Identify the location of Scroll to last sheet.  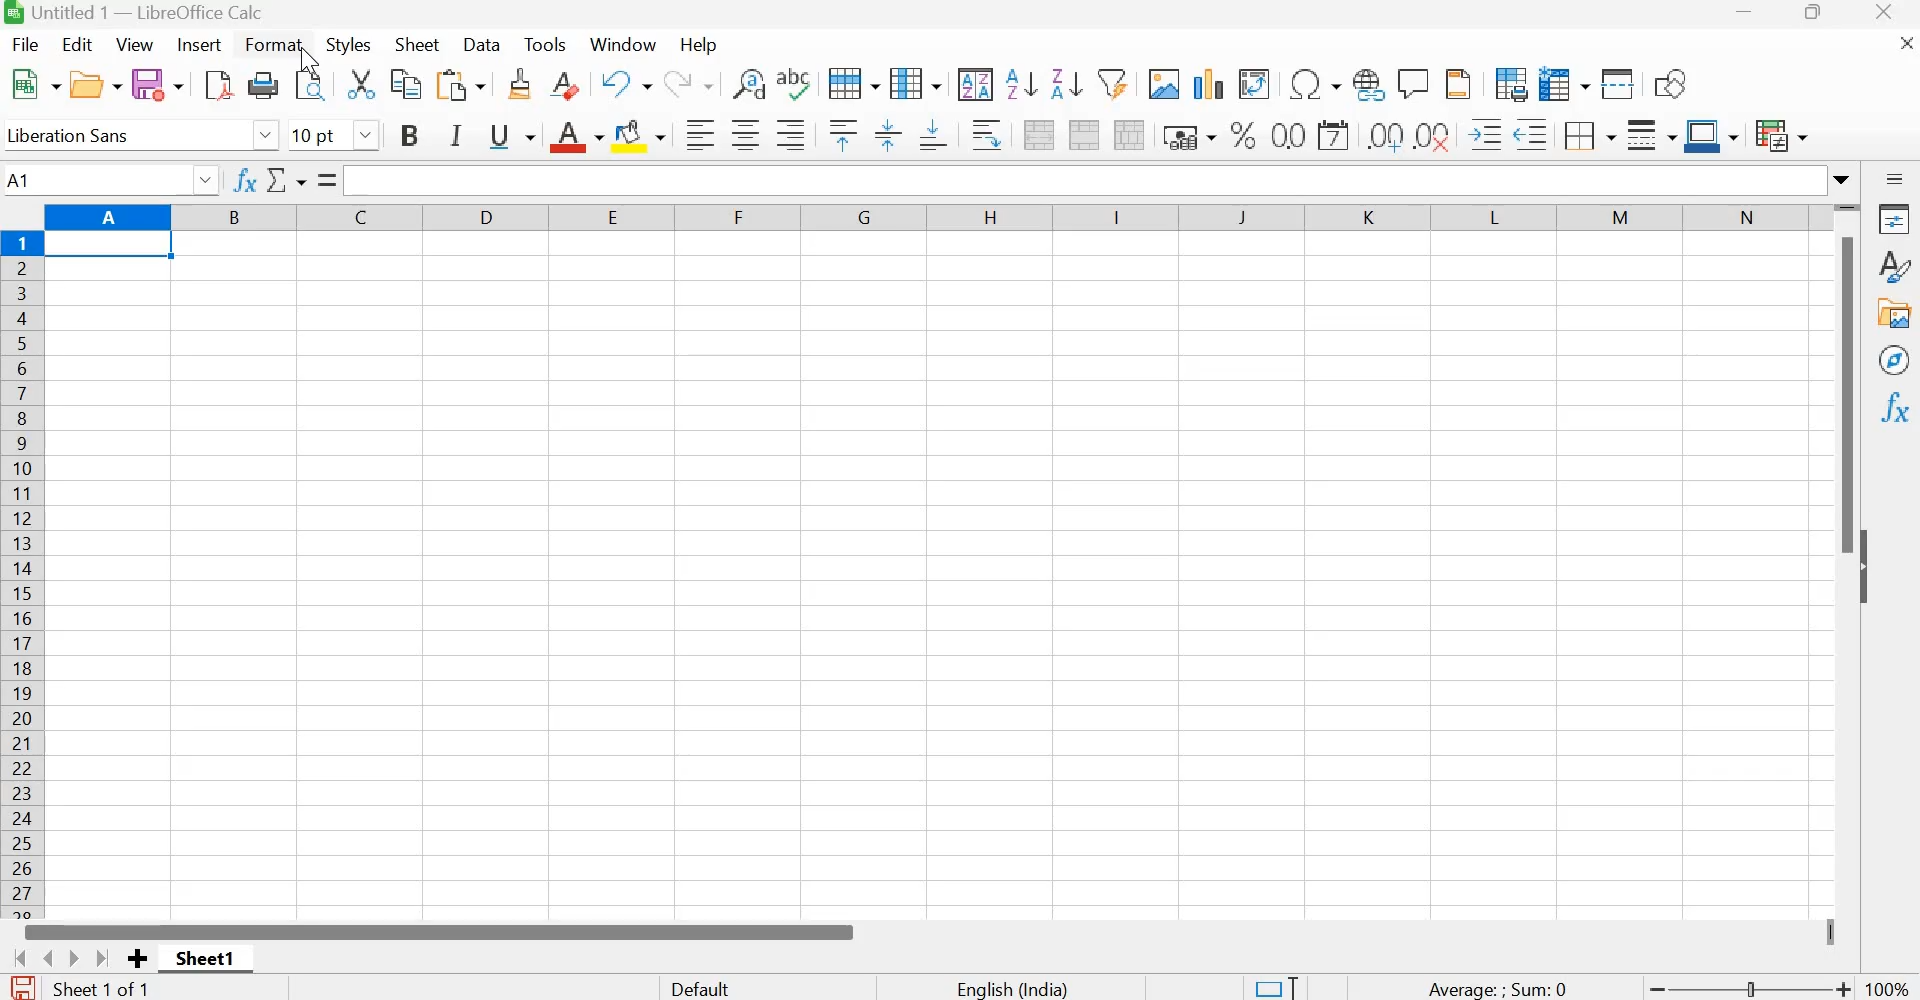
(105, 958).